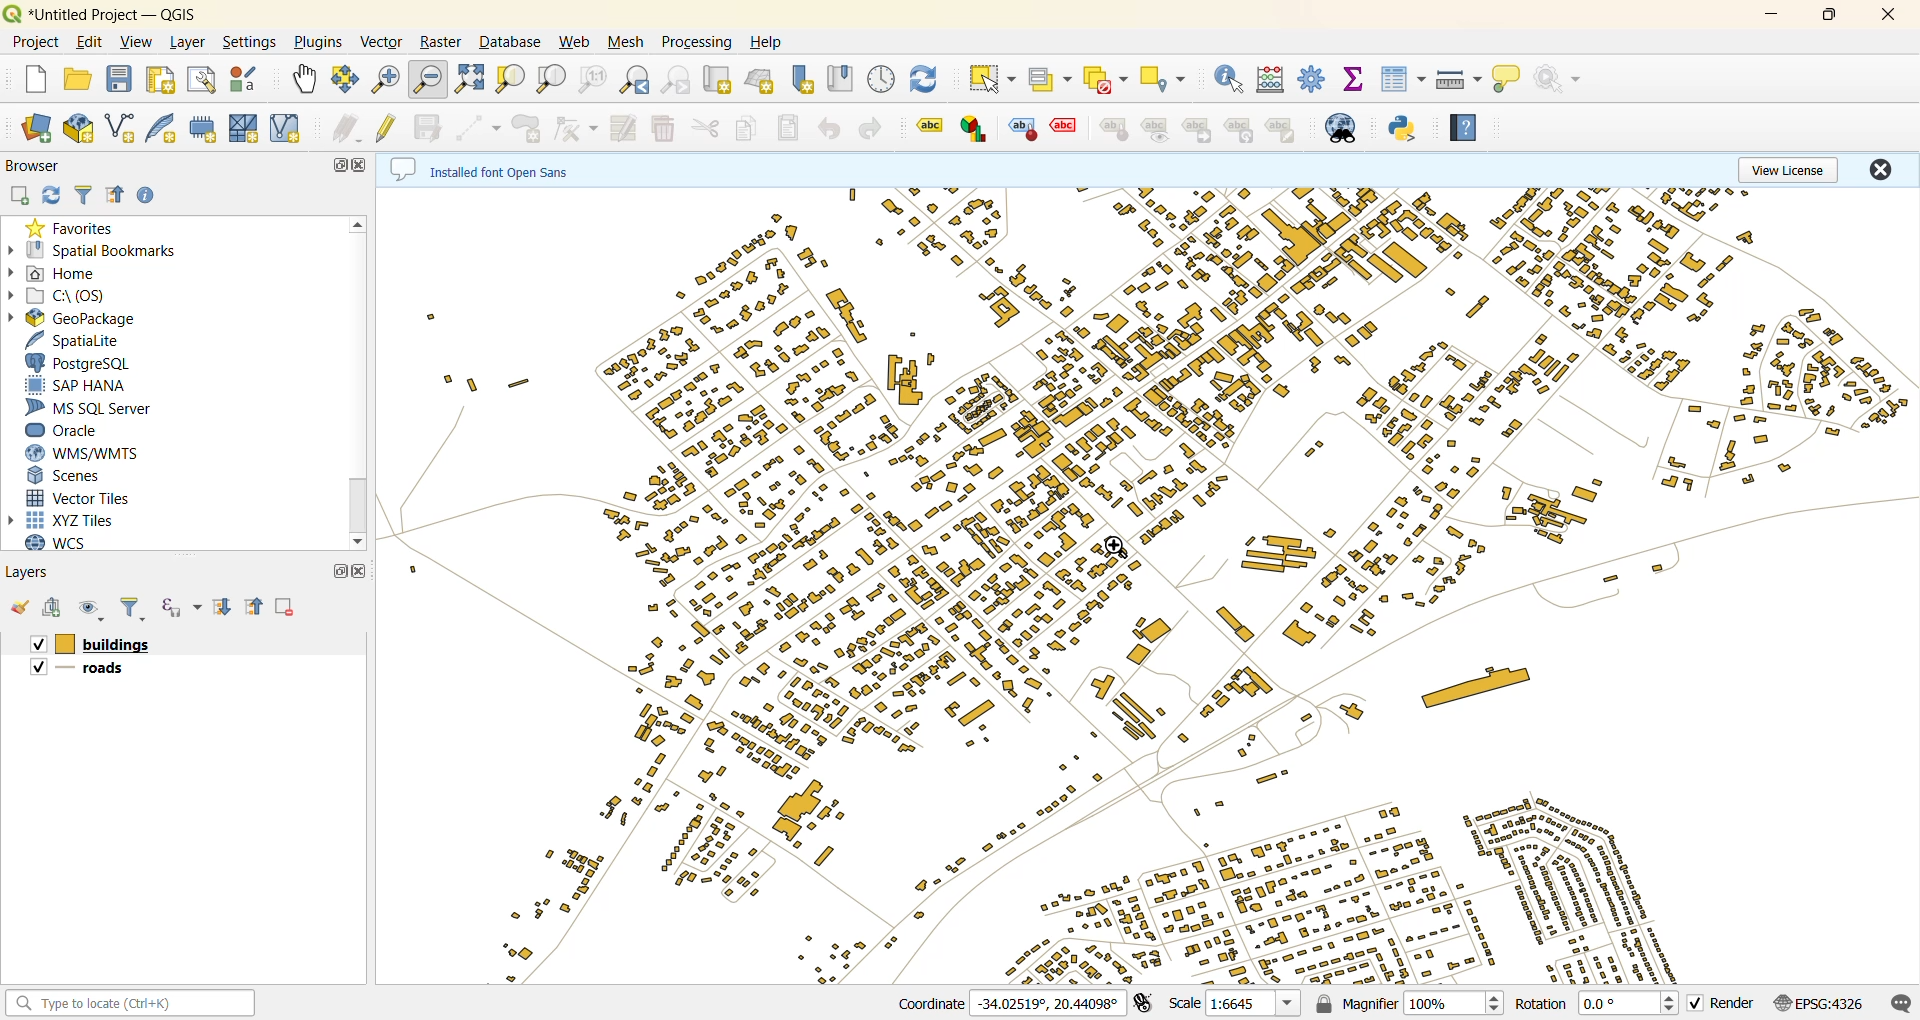 The height and width of the screenshot is (1020, 1920). What do you see at coordinates (763, 82) in the screenshot?
I see `new 3d map` at bounding box center [763, 82].